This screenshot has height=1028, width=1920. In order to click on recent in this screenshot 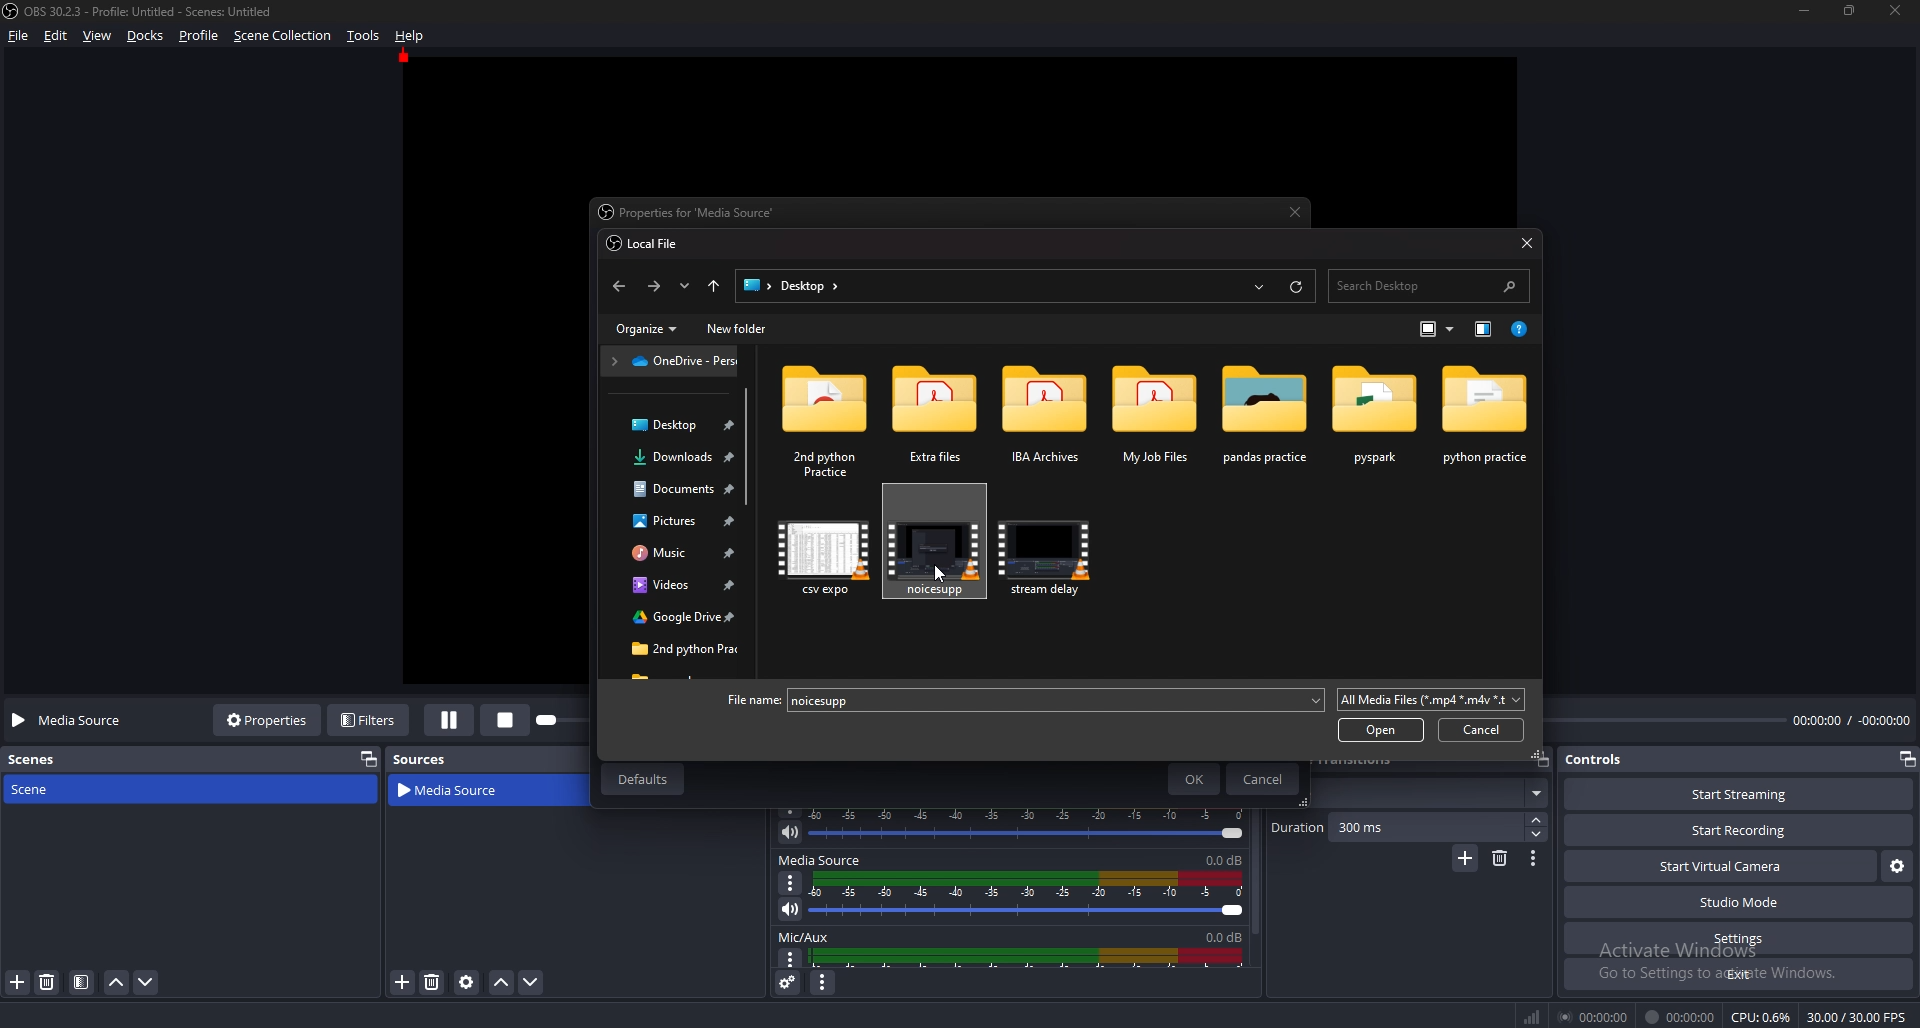, I will do `click(684, 286)`.